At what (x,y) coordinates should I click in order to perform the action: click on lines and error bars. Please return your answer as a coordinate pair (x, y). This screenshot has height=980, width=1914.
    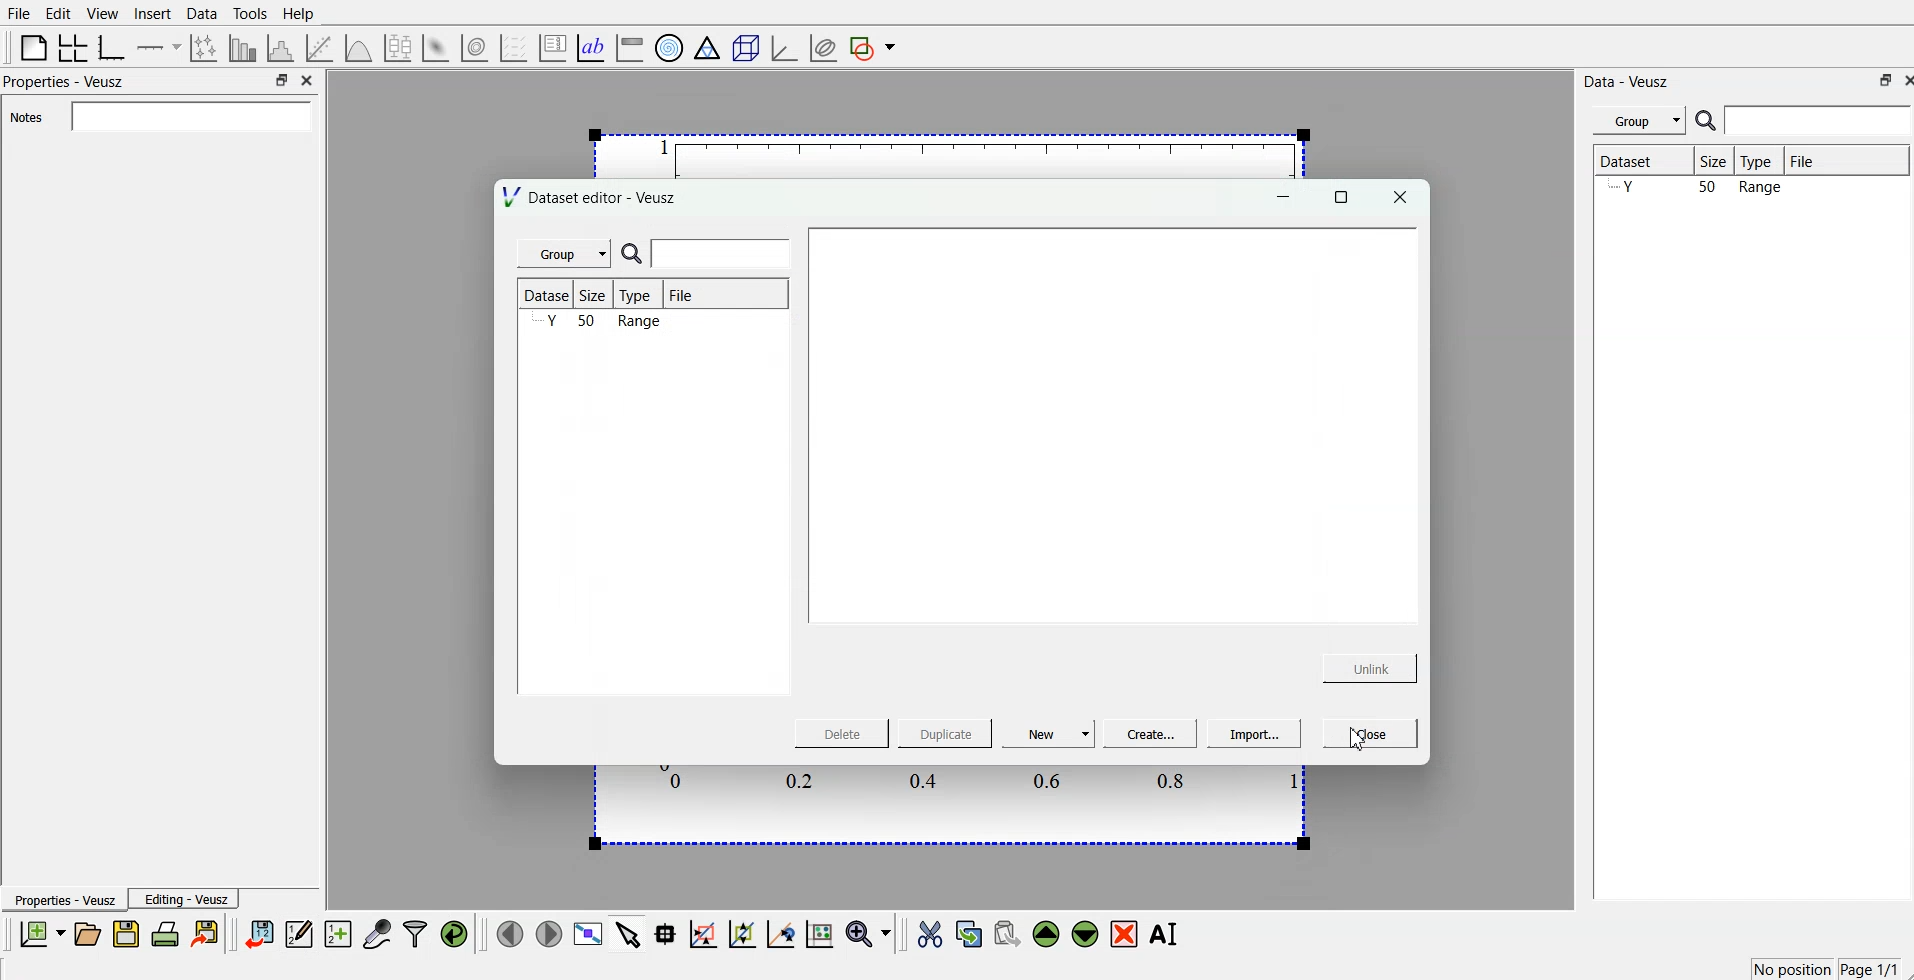
    Looking at the image, I should click on (206, 47).